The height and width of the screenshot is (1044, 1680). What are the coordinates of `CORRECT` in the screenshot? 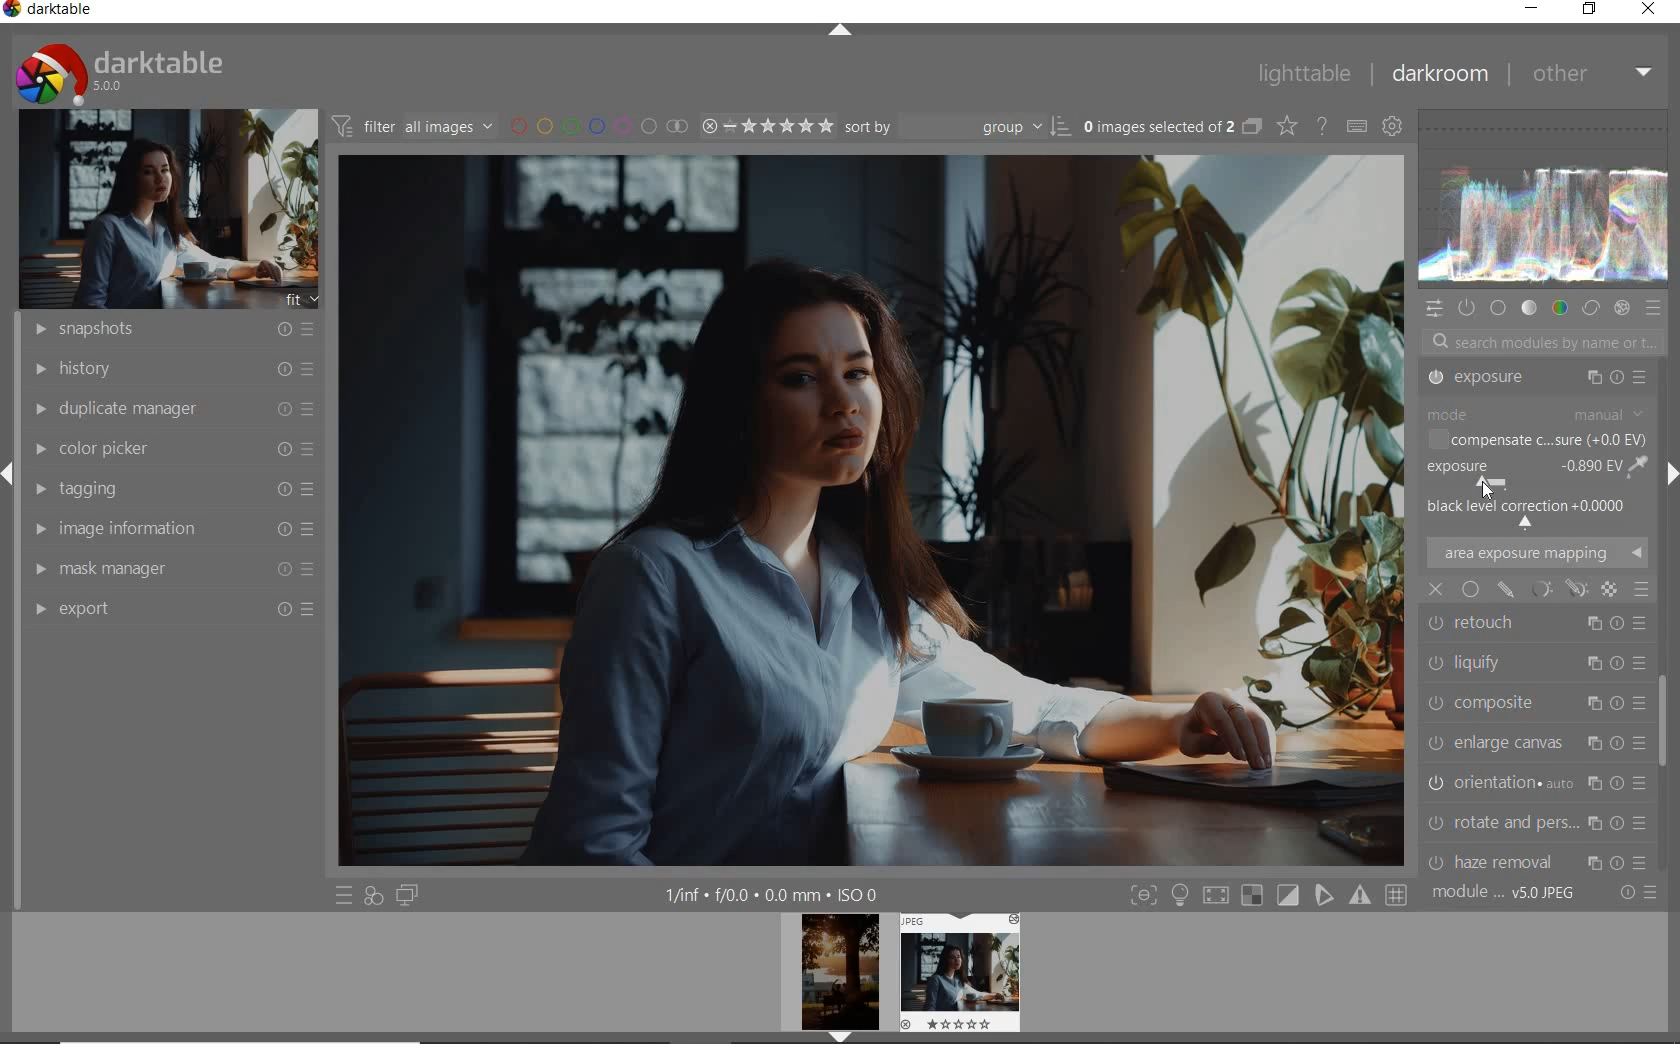 It's located at (1590, 306).